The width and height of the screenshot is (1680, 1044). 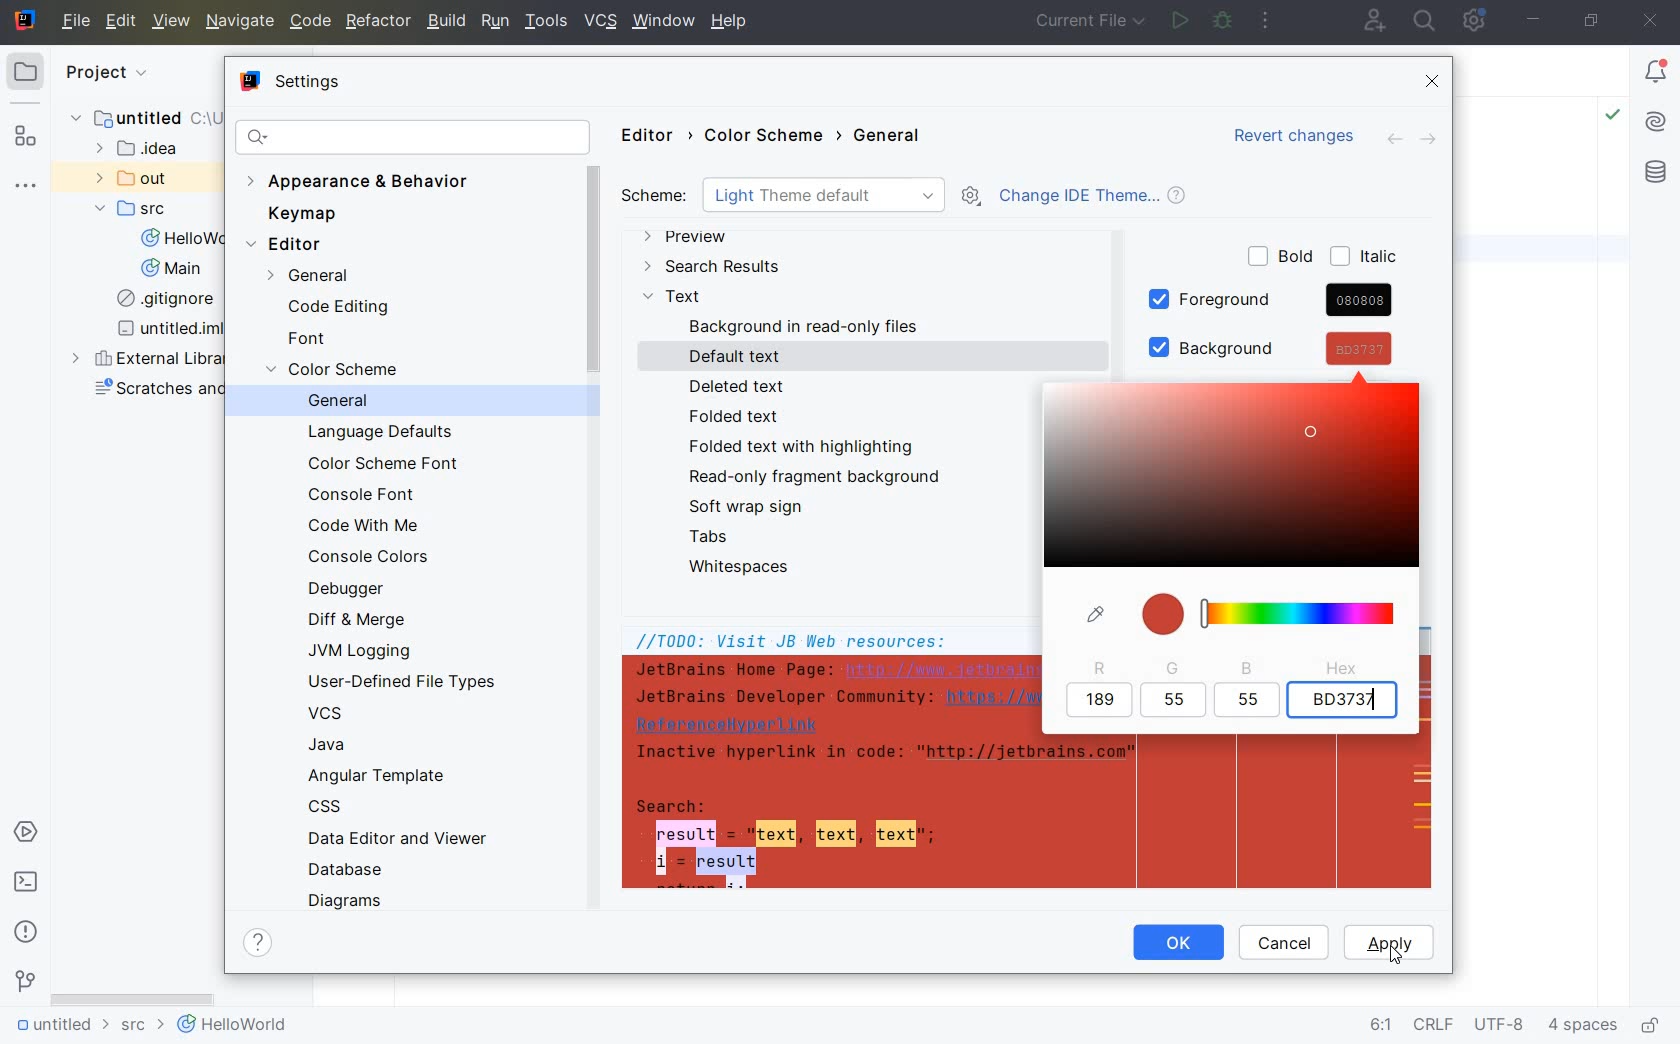 What do you see at coordinates (380, 434) in the screenshot?
I see `LANGUAGE DEFAULTS` at bounding box center [380, 434].